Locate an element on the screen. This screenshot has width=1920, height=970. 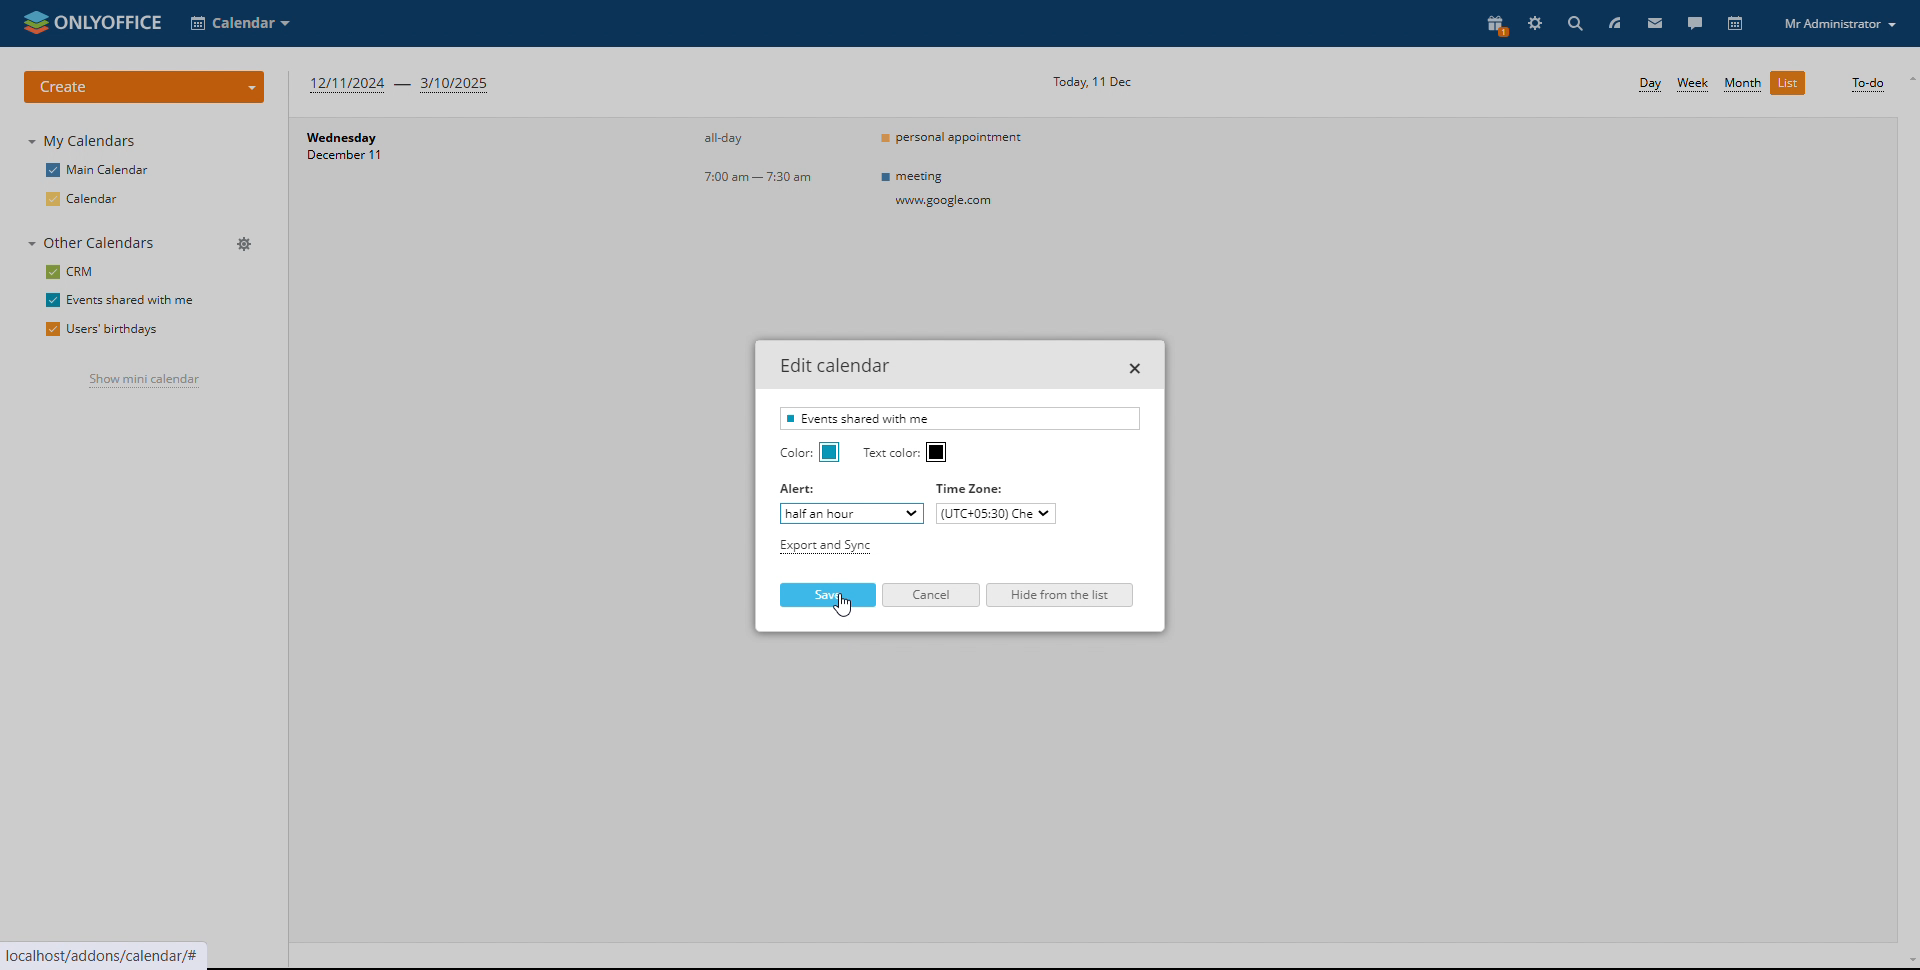
show mini calendar is located at coordinates (144, 380).